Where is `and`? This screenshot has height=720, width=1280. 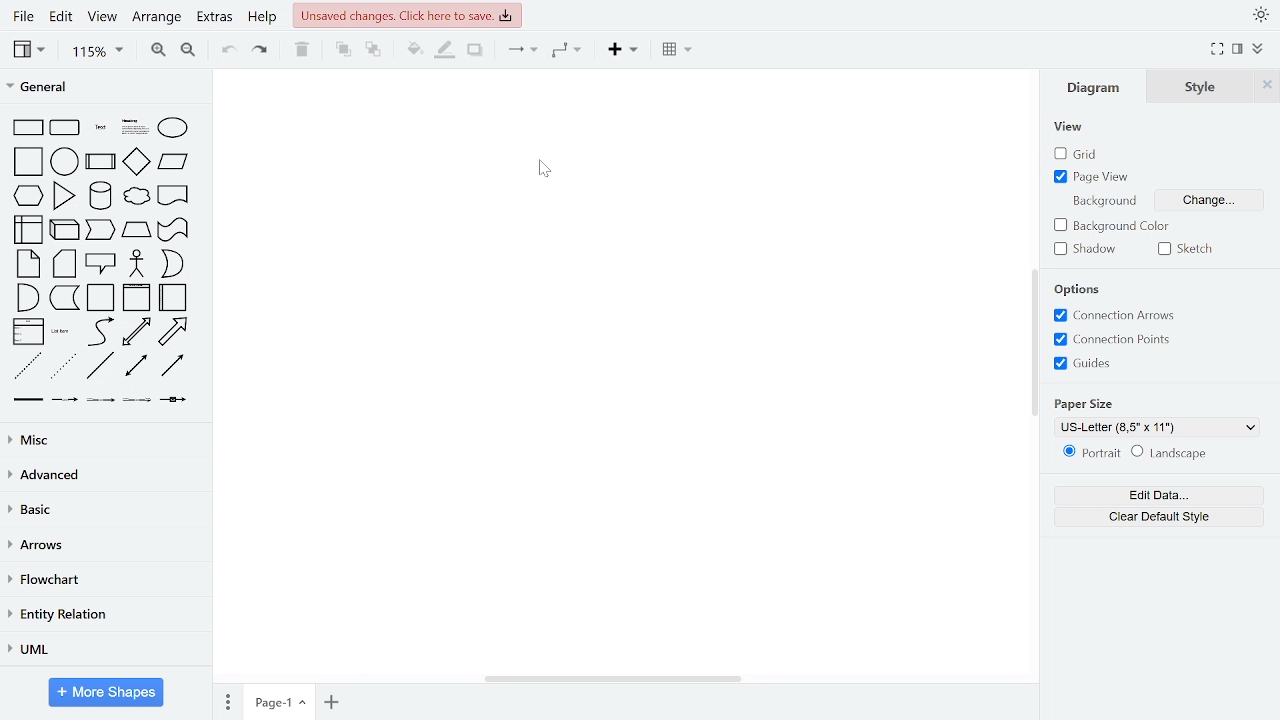
and is located at coordinates (30, 298).